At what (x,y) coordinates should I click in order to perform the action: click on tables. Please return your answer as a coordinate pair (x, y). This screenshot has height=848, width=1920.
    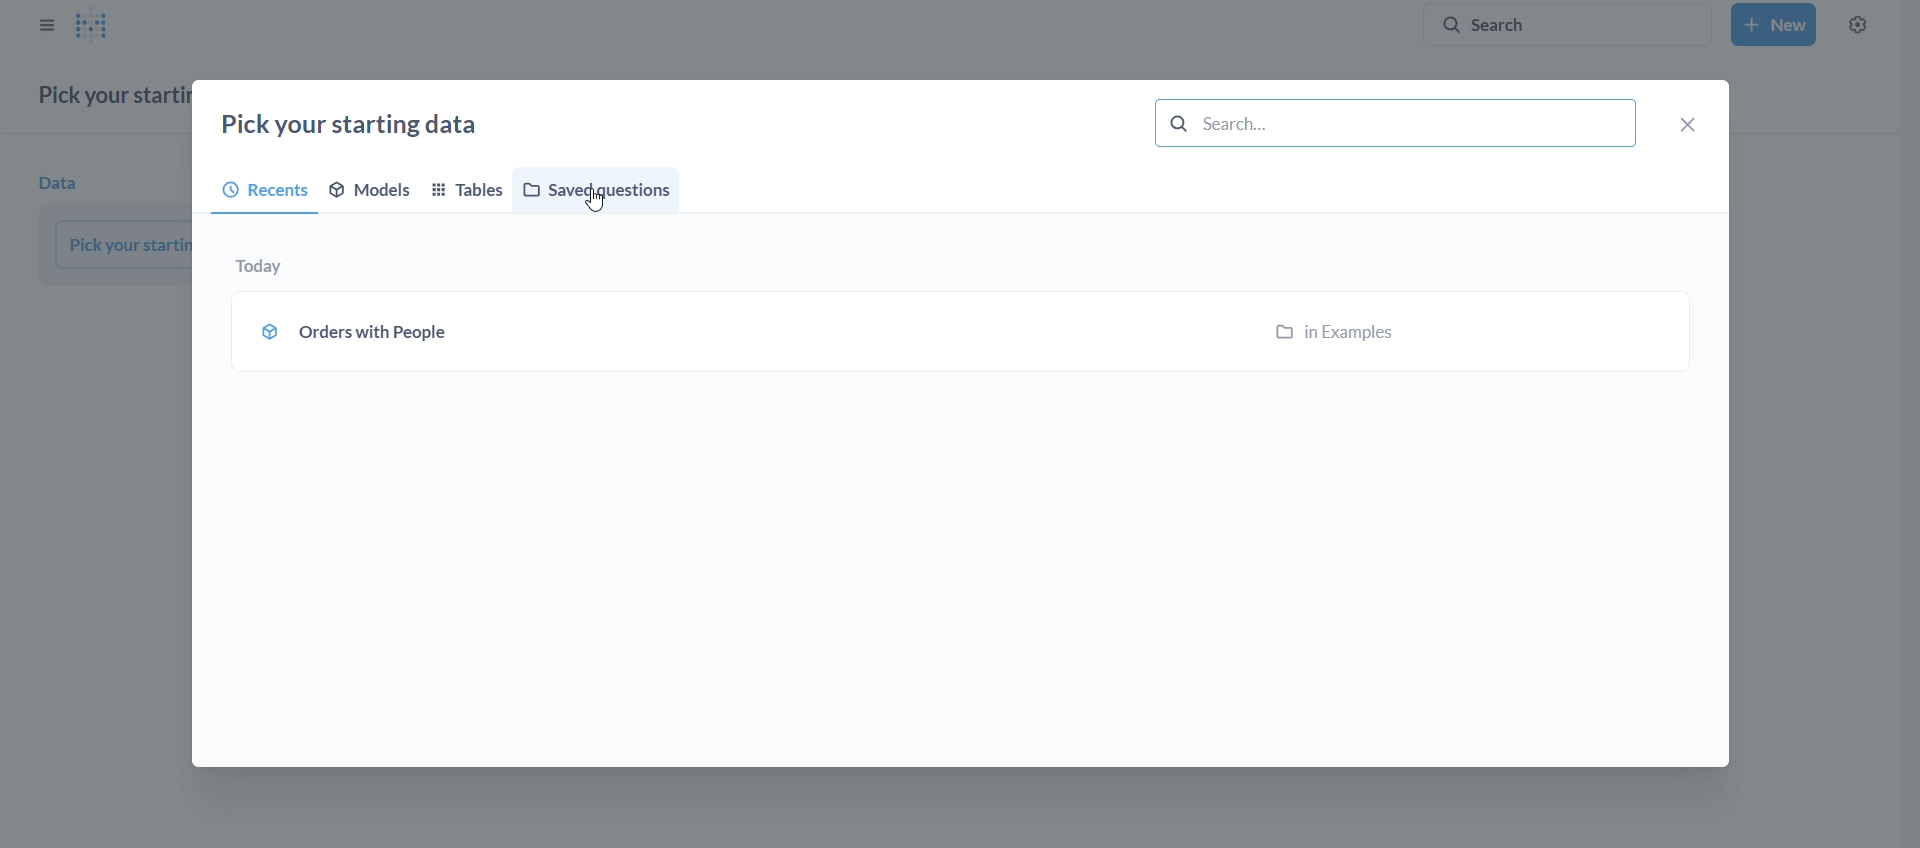
    Looking at the image, I should click on (470, 192).